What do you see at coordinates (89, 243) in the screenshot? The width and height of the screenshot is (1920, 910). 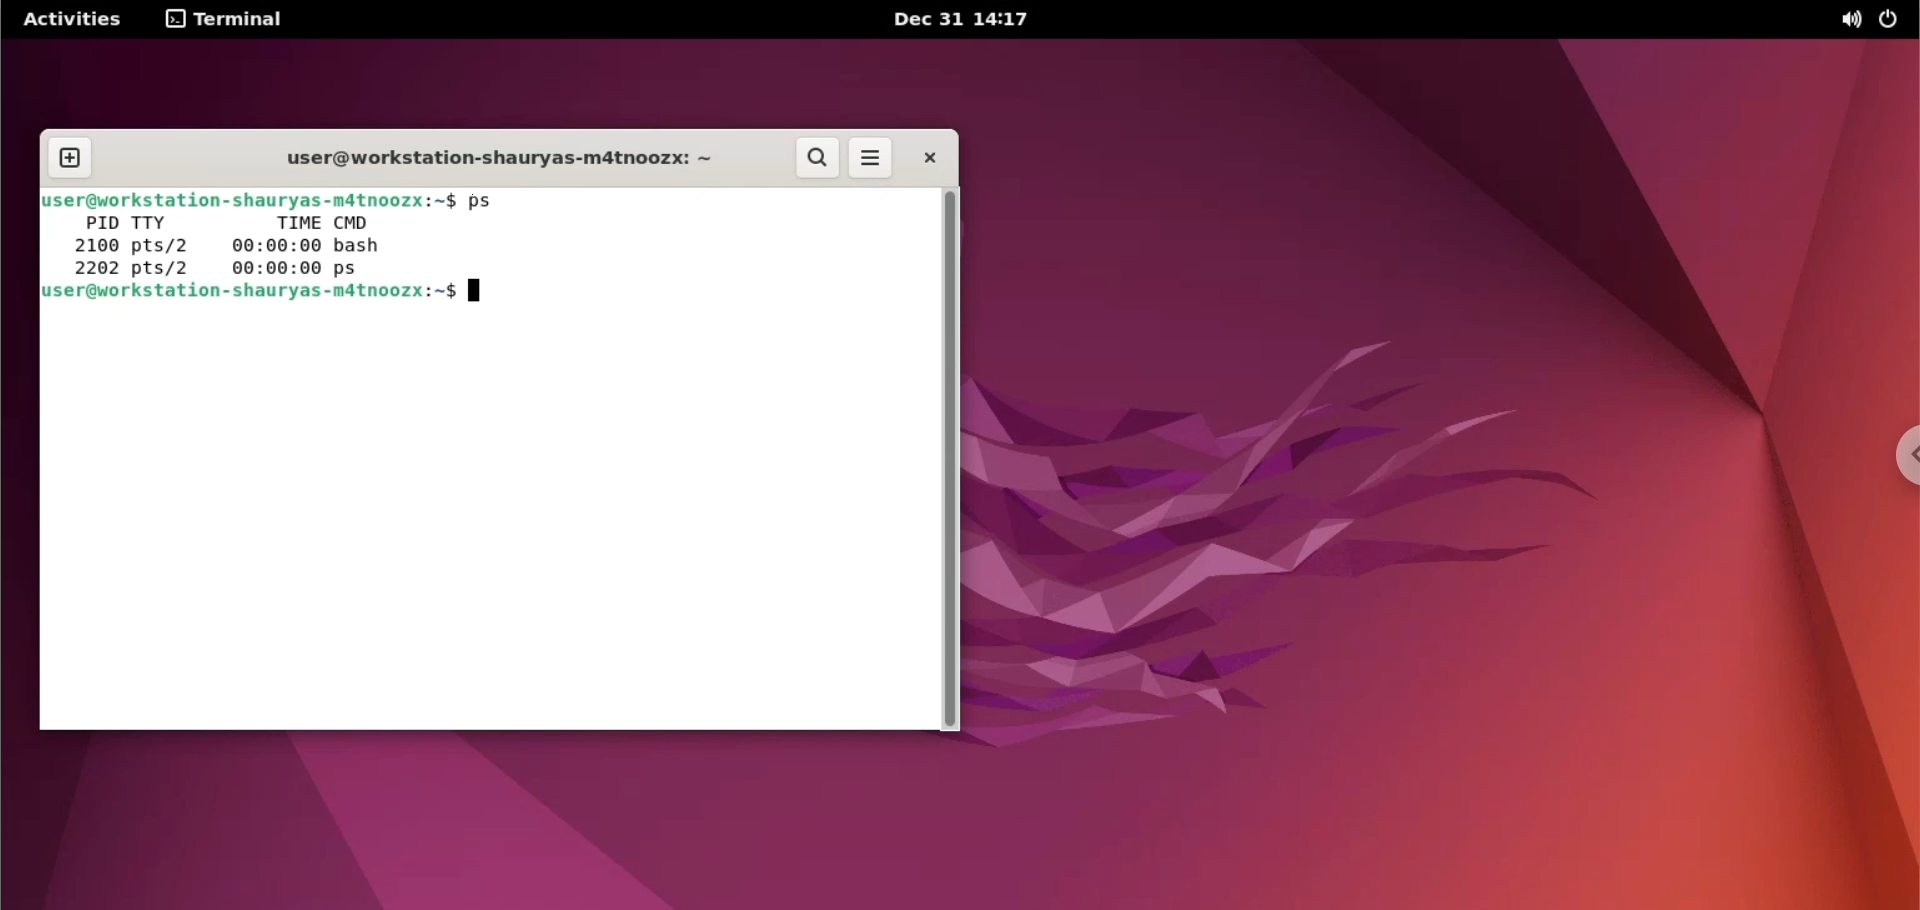 I see `2100` at bounding box center [89, 243].